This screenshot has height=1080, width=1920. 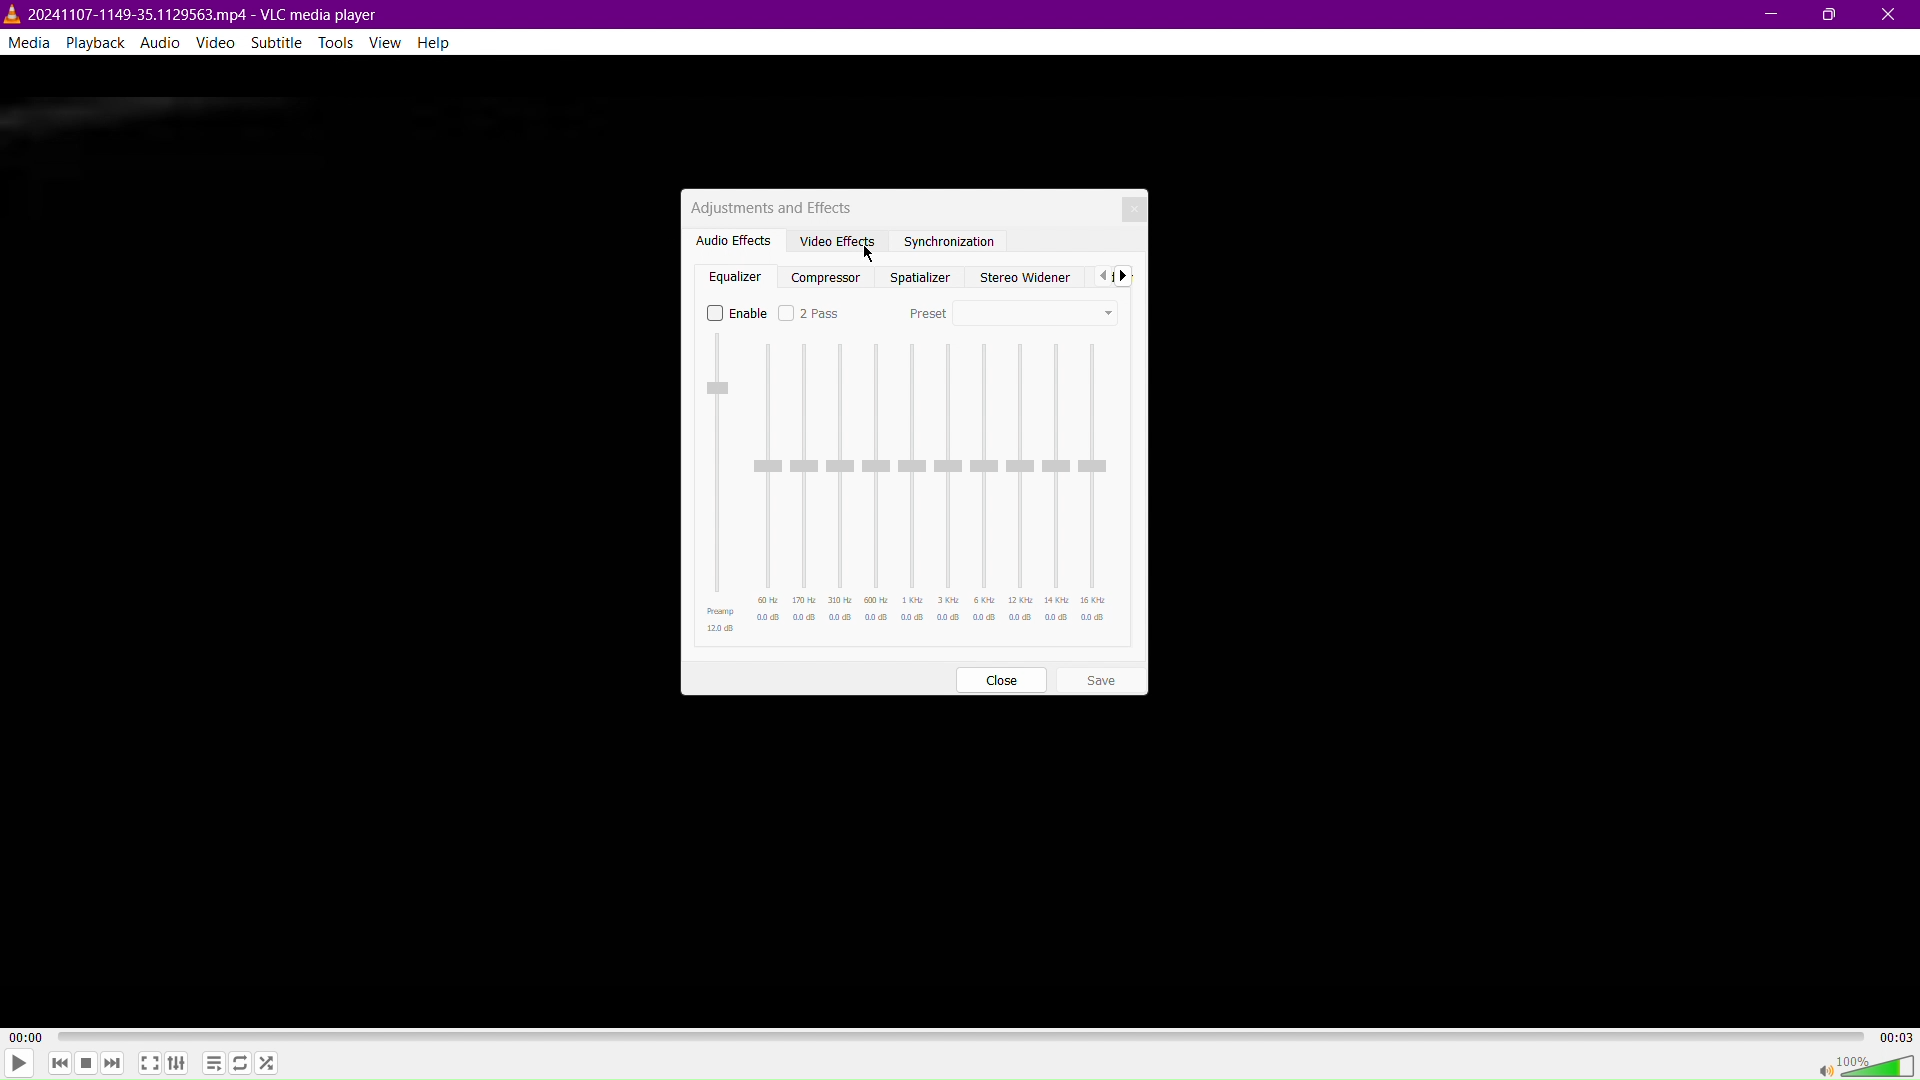 I want to click on Toggle playlist, so click(x=211, y=1061).